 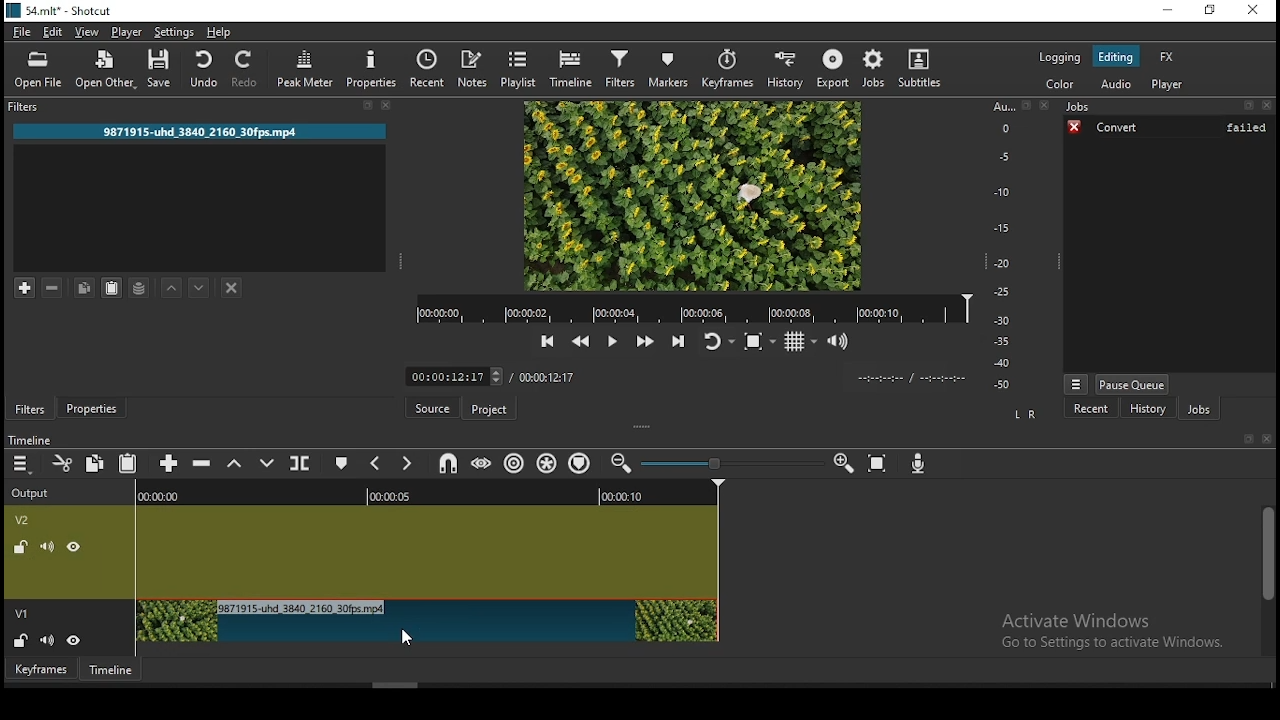 I want to click on save filter set, so click(x=139, y=285).